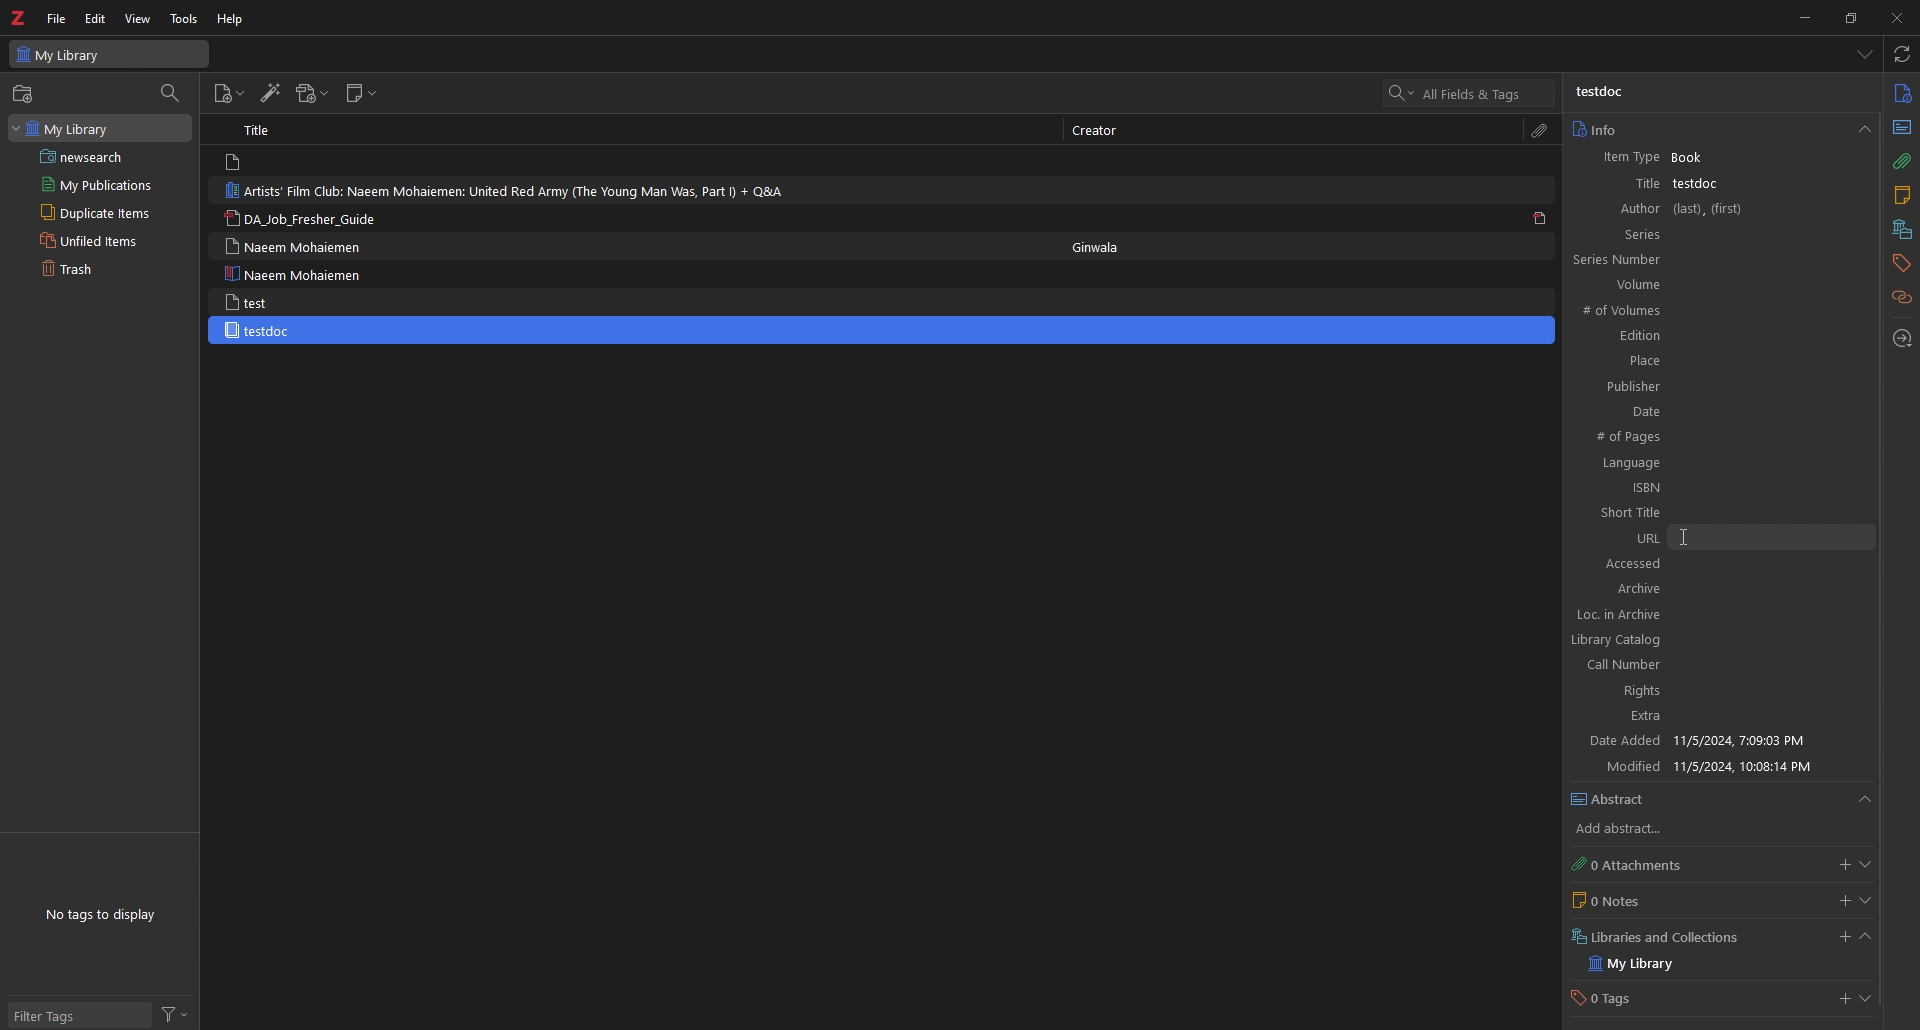  What do you see at coordinates (100, 128) in the screenshot?
I see `my library` at bounding box center [100, 128].